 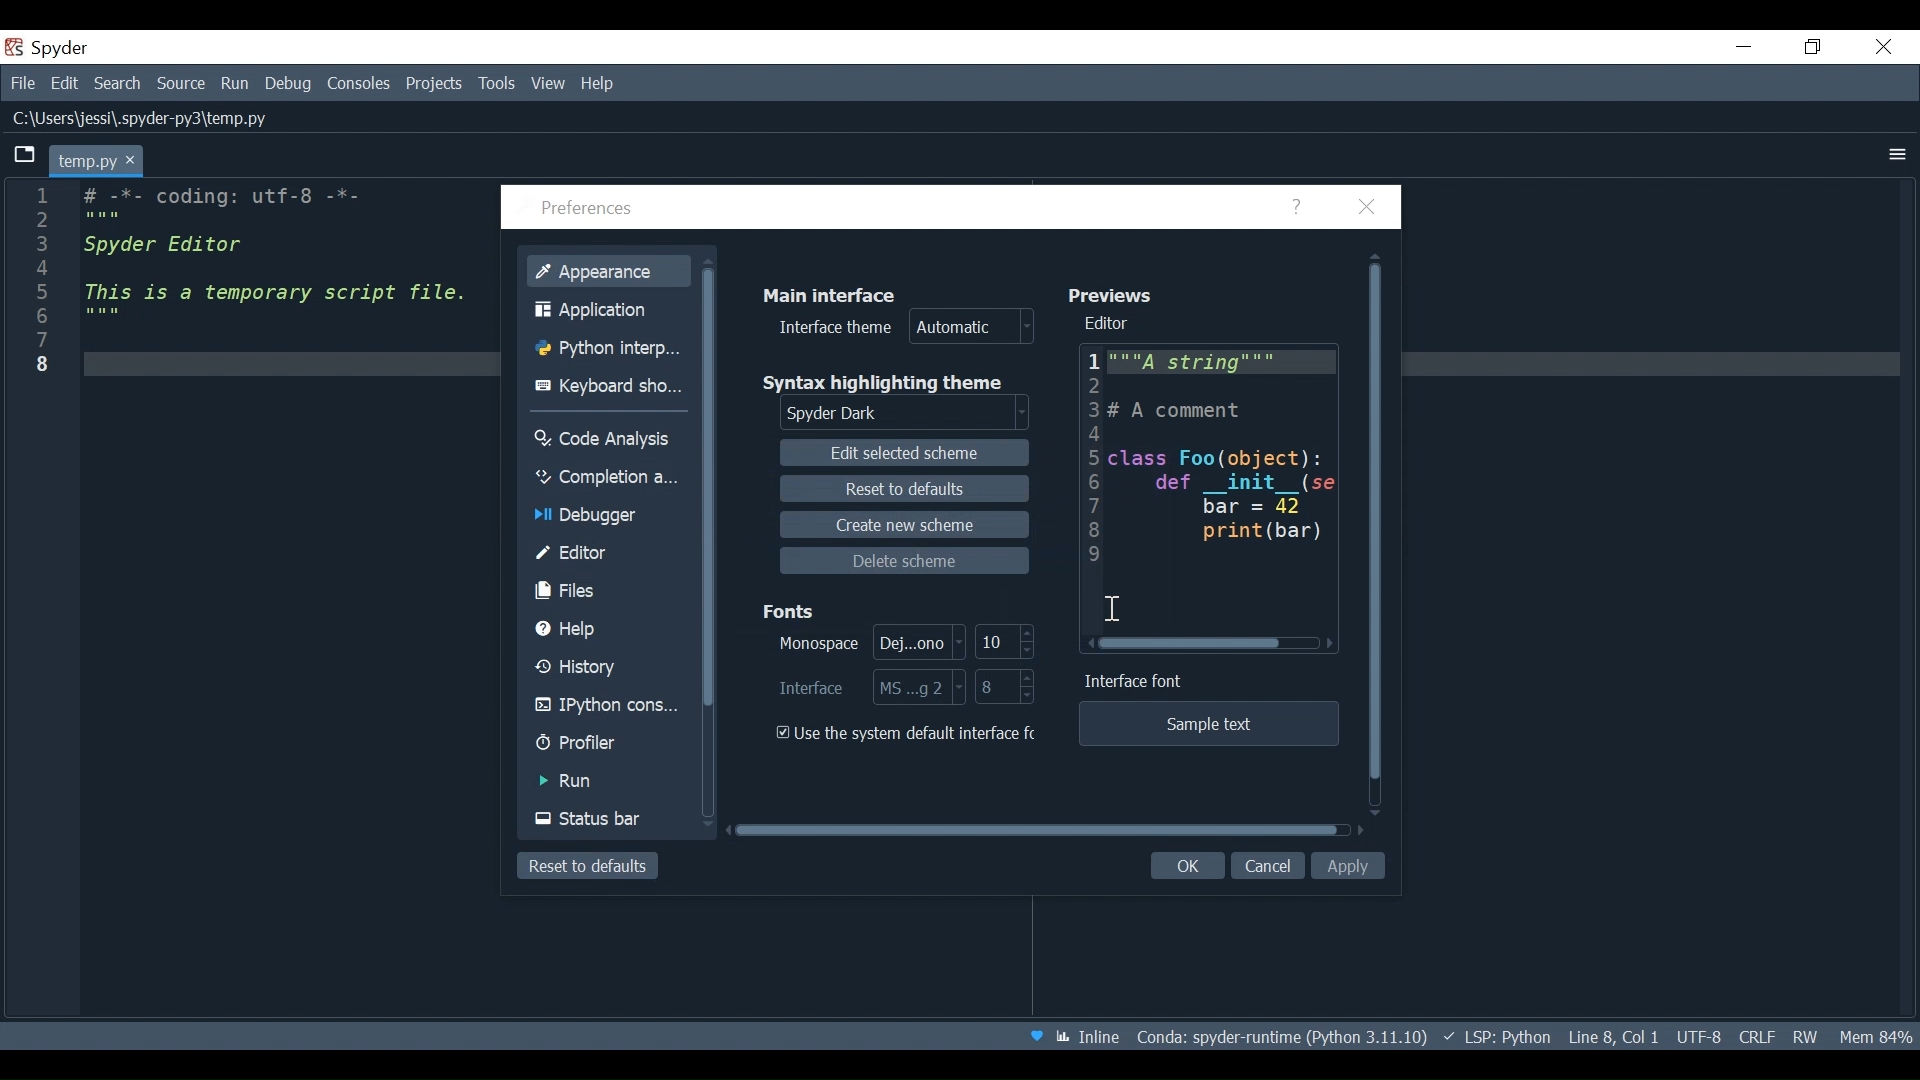 What do you see at coordinates (22, 85) in the screenshot?
I see `File` at bounding box center [22, 85].